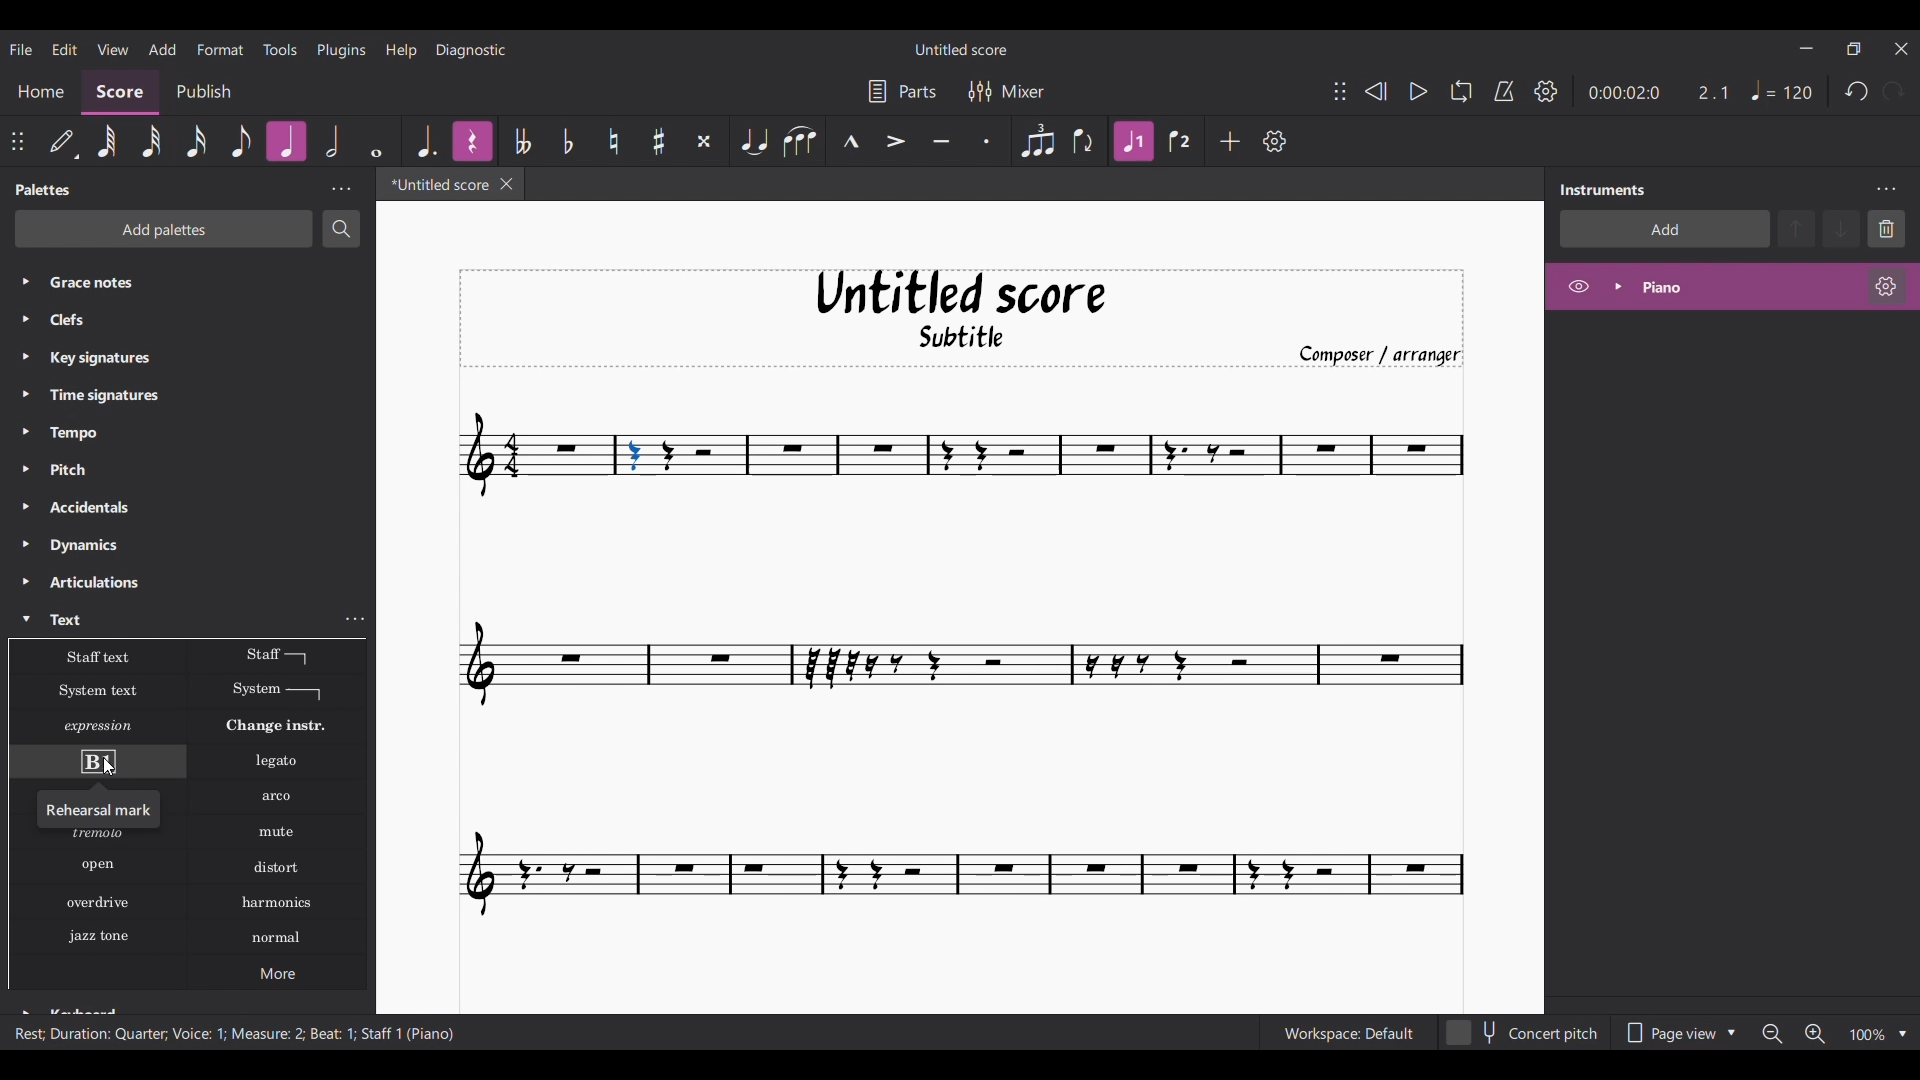 The width and height of the screenshot is (1920, 1080). Describe the element at coordinates (753, 141) in the screenshot. I see `Tie` at that location.